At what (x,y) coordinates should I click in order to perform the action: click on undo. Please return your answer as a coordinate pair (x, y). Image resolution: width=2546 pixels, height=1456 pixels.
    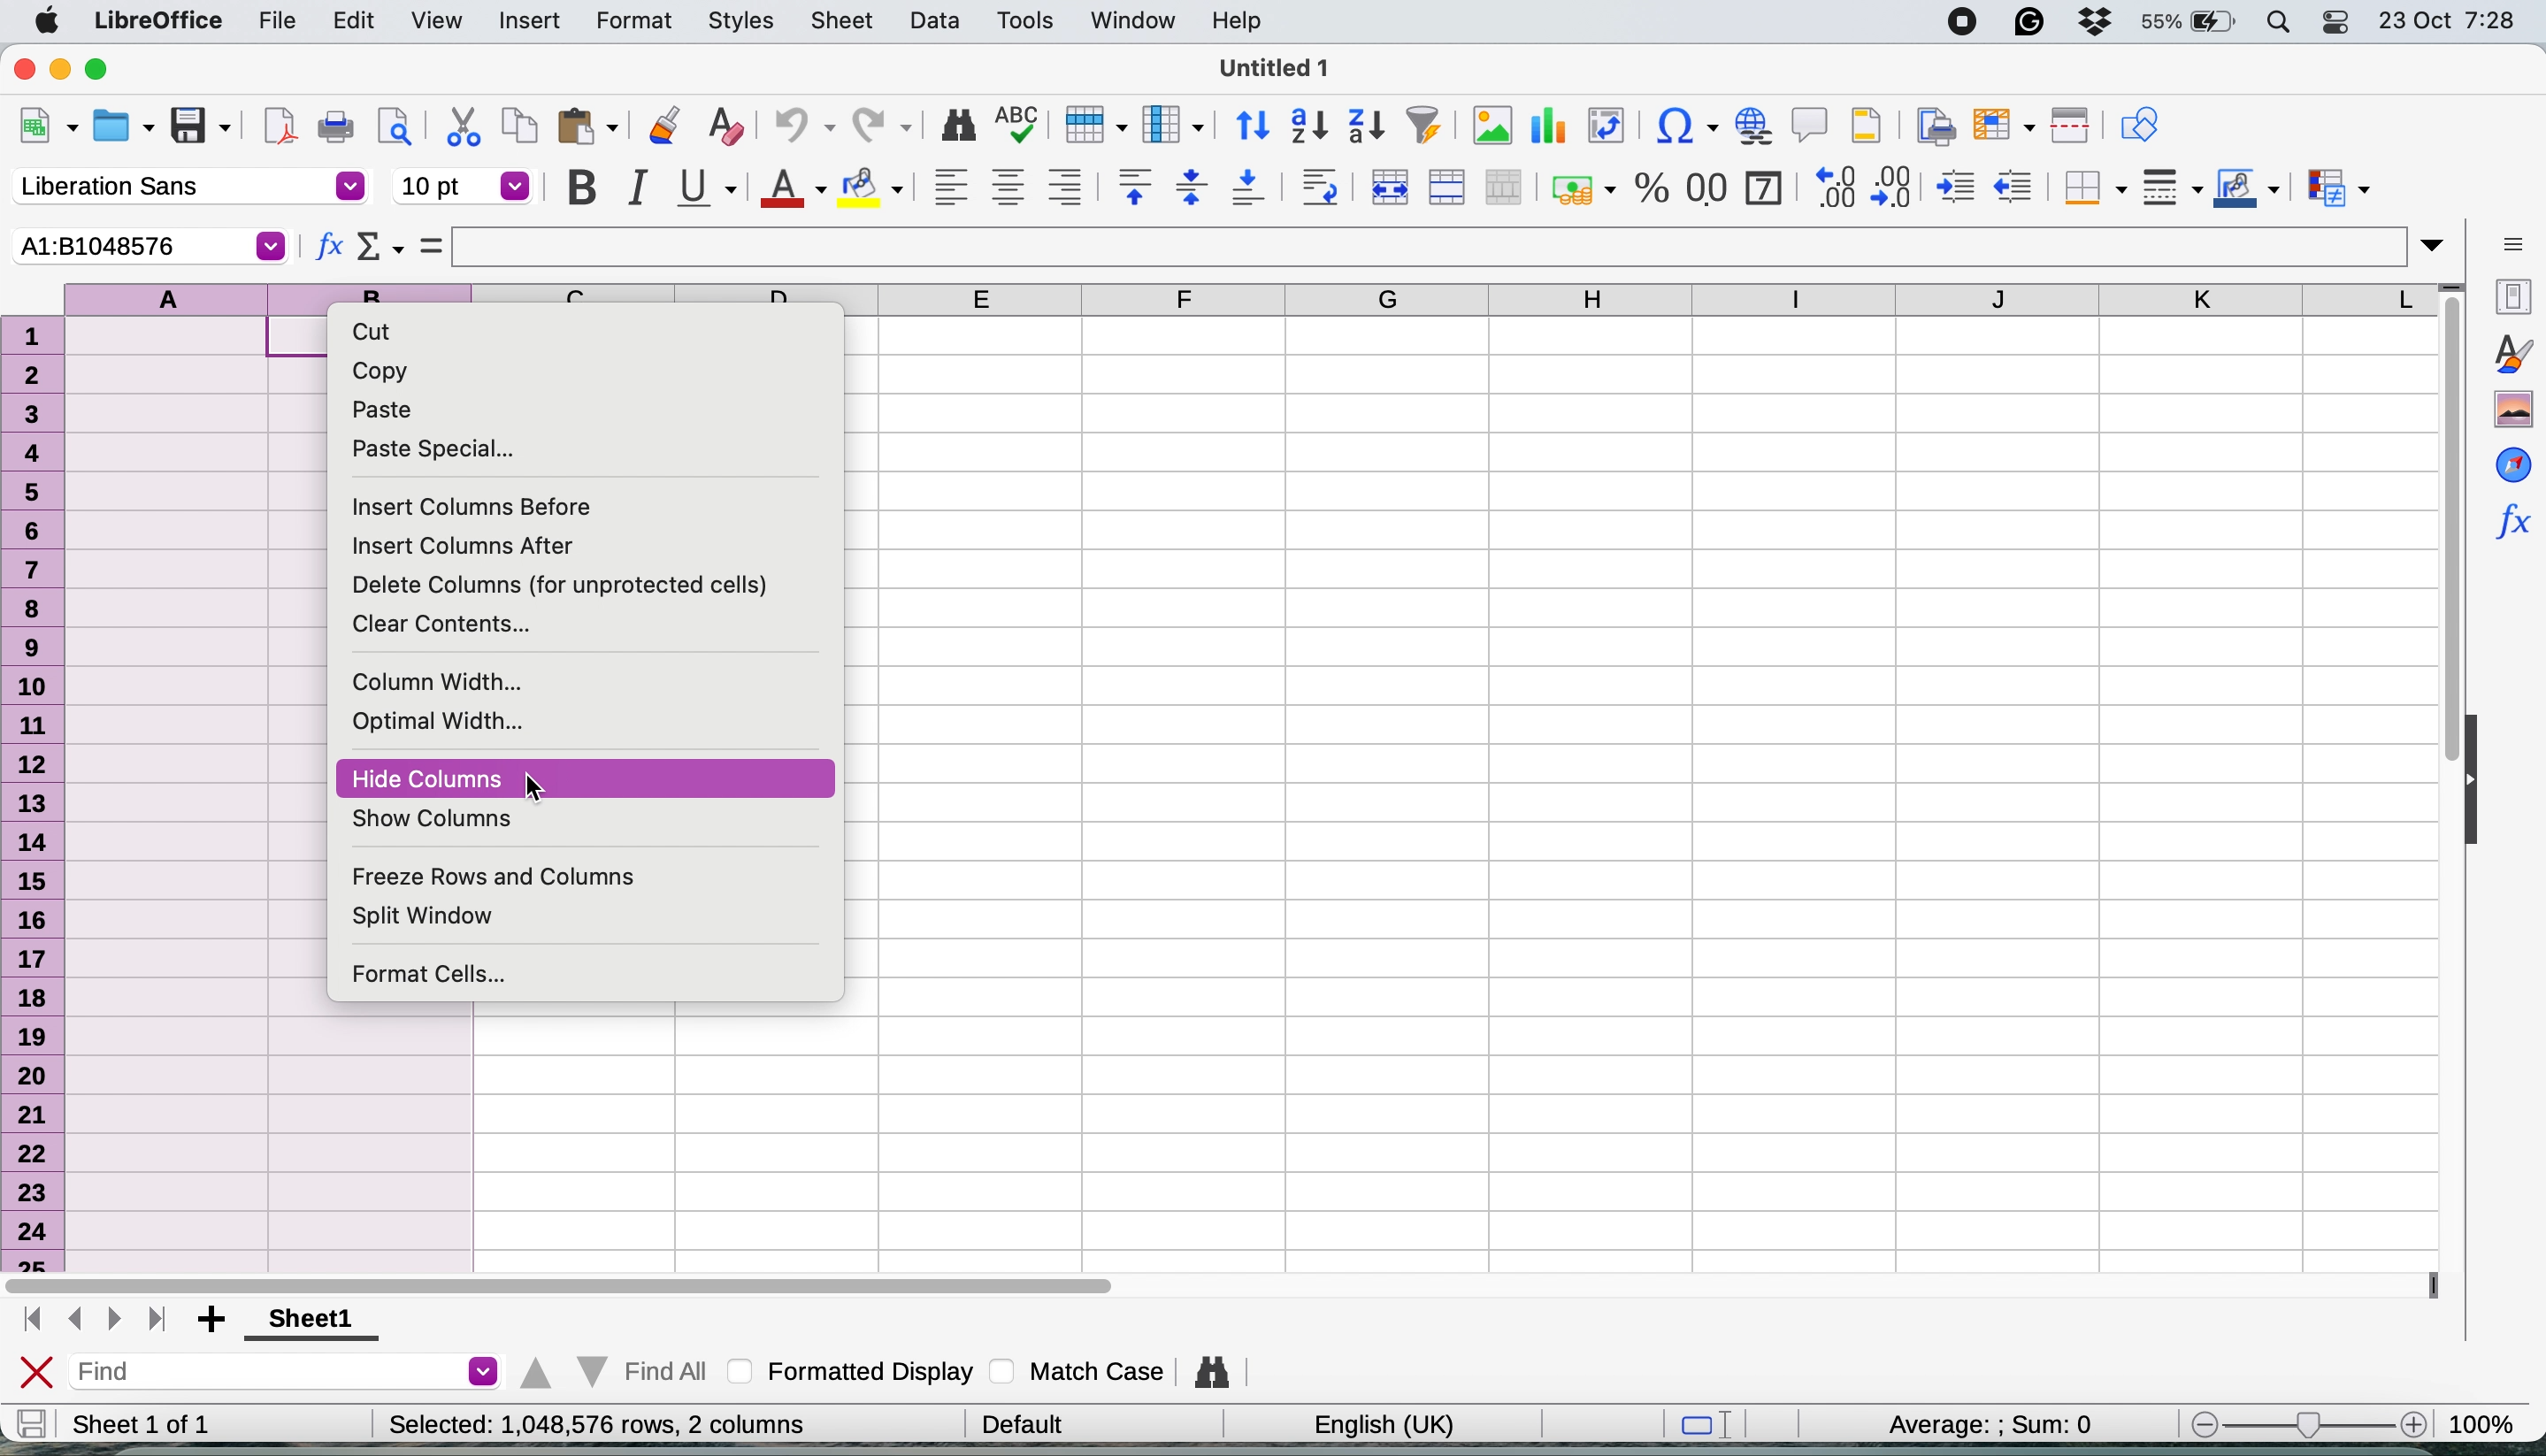
    Looking at the image, I should click on (803, 127).